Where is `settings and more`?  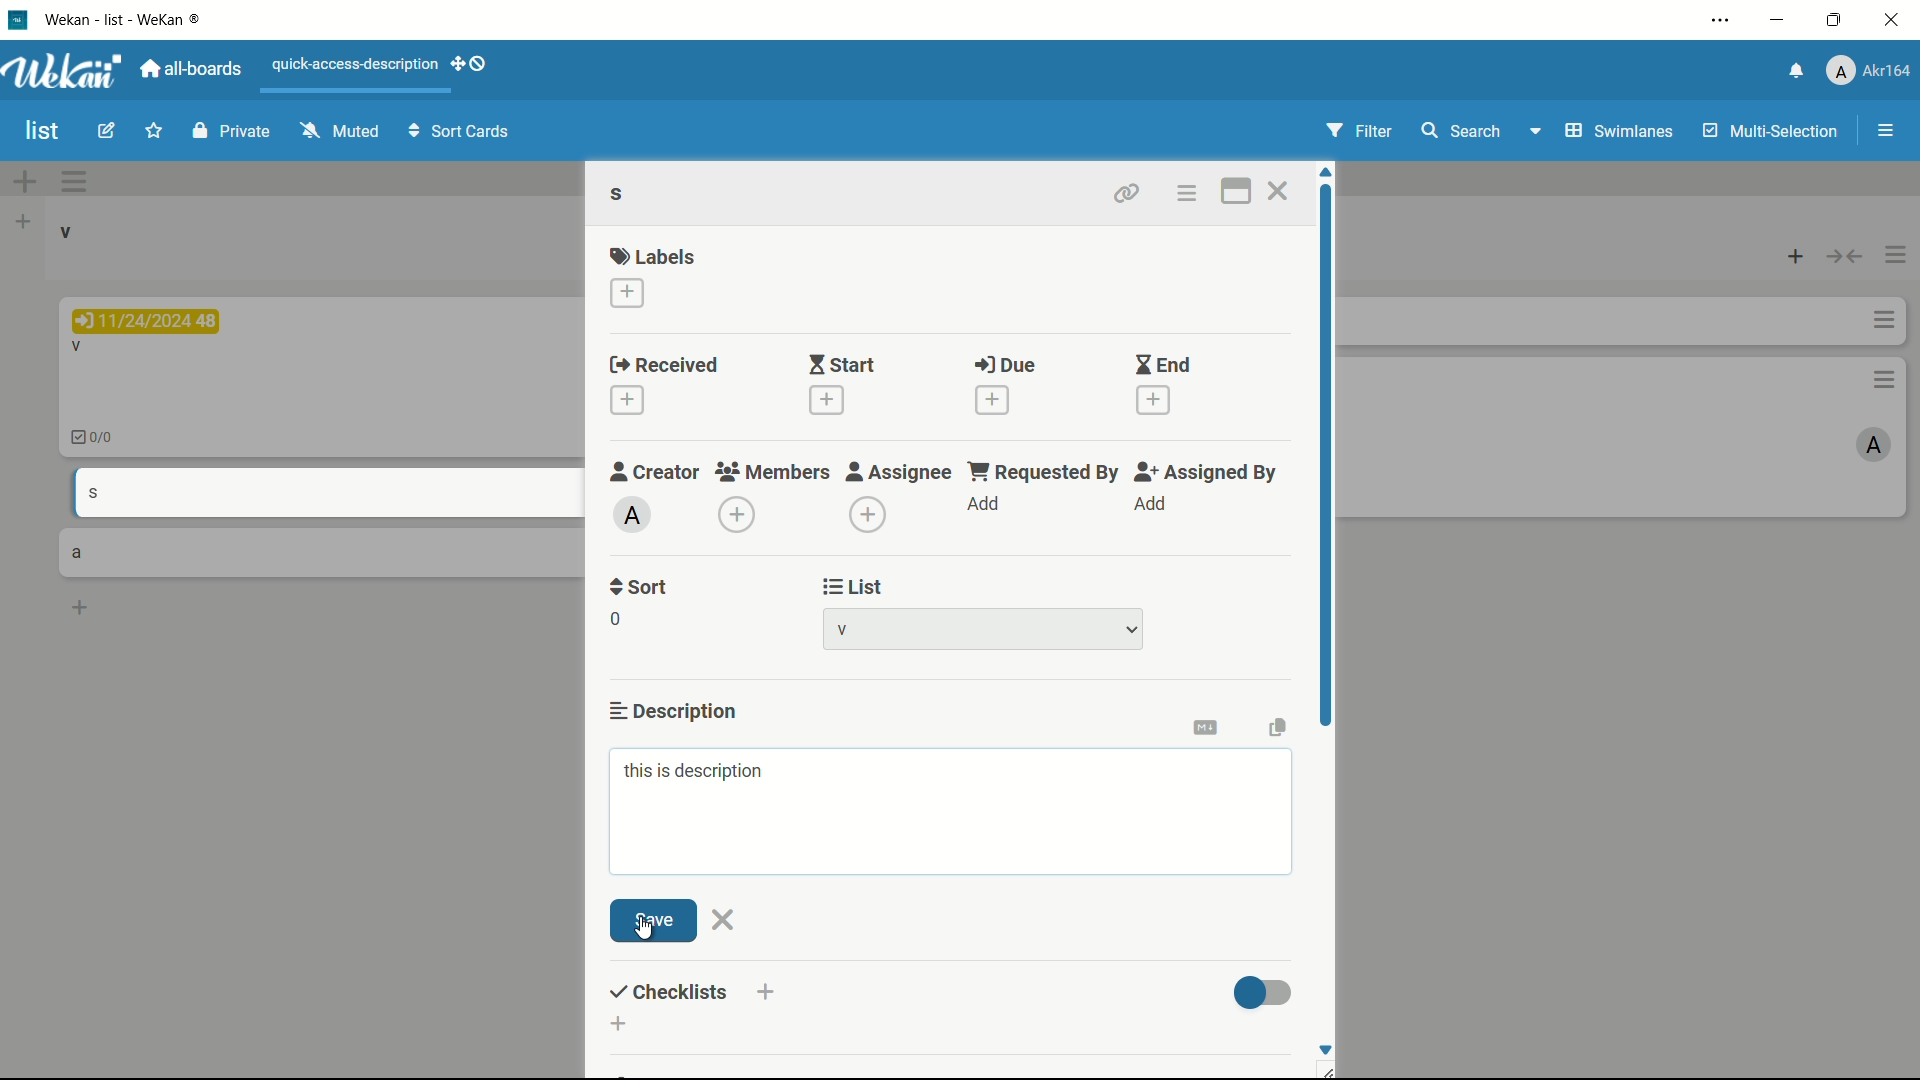
settings and more is located at coordinates (1720, 19).